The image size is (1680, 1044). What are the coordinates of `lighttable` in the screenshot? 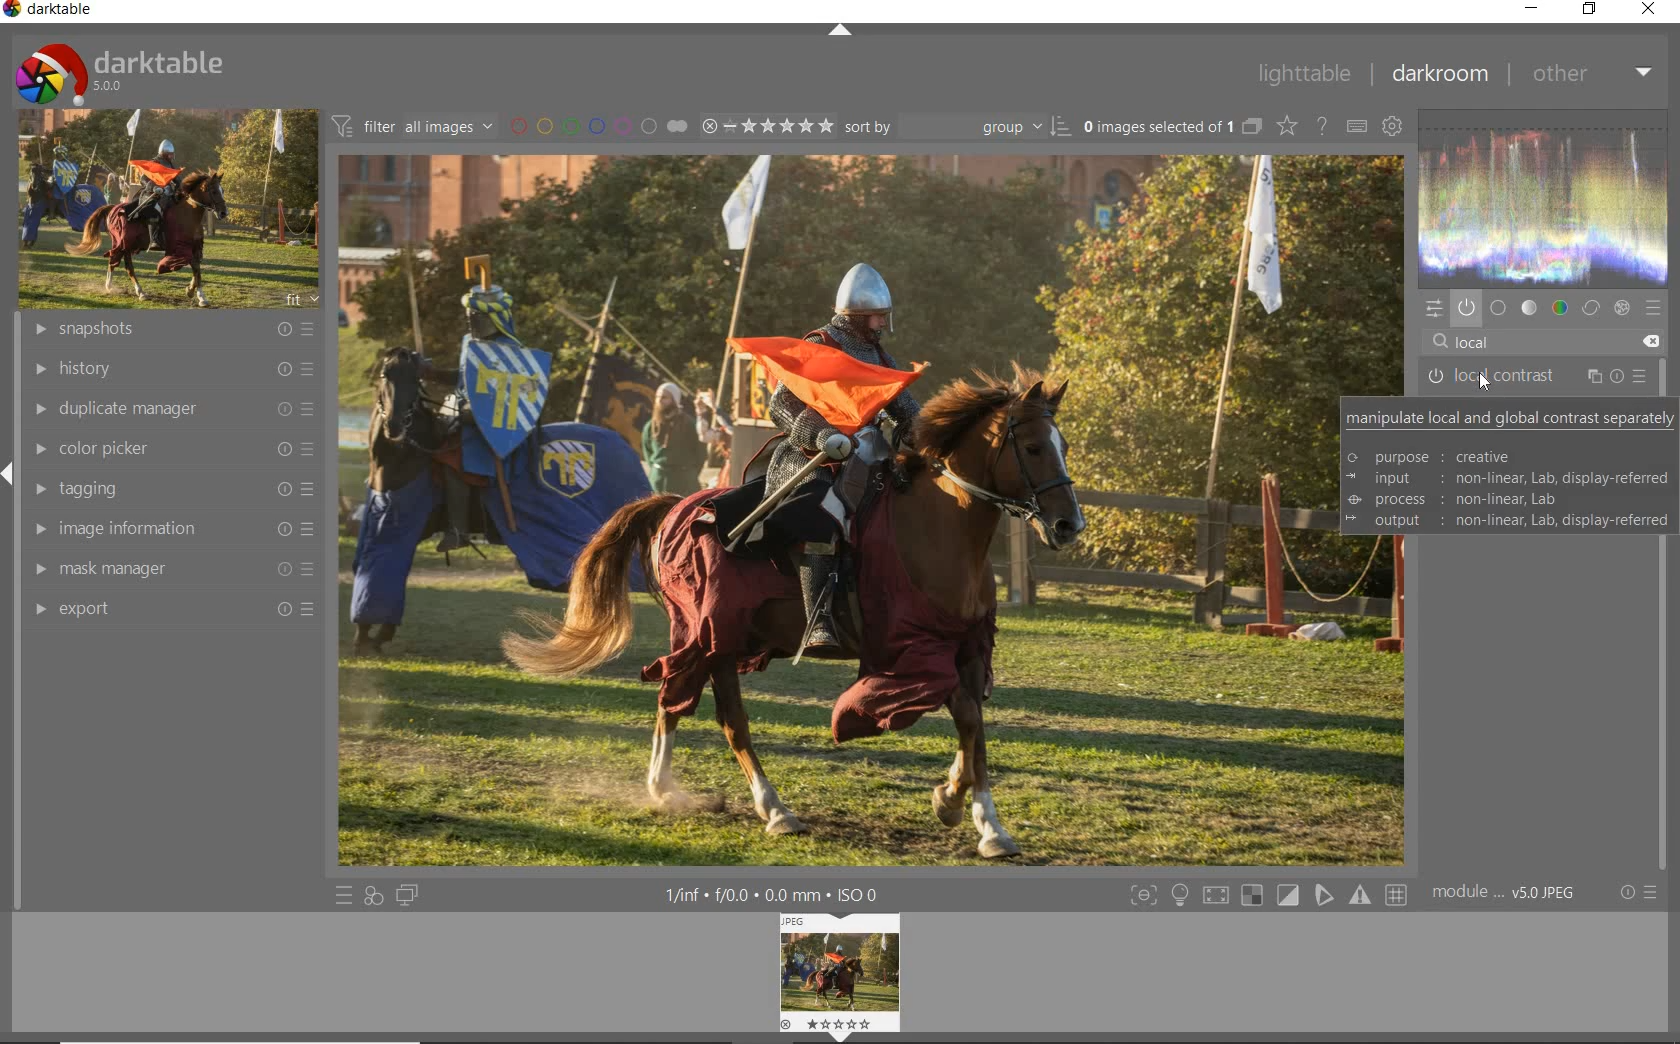 It's located at (1306, 73).